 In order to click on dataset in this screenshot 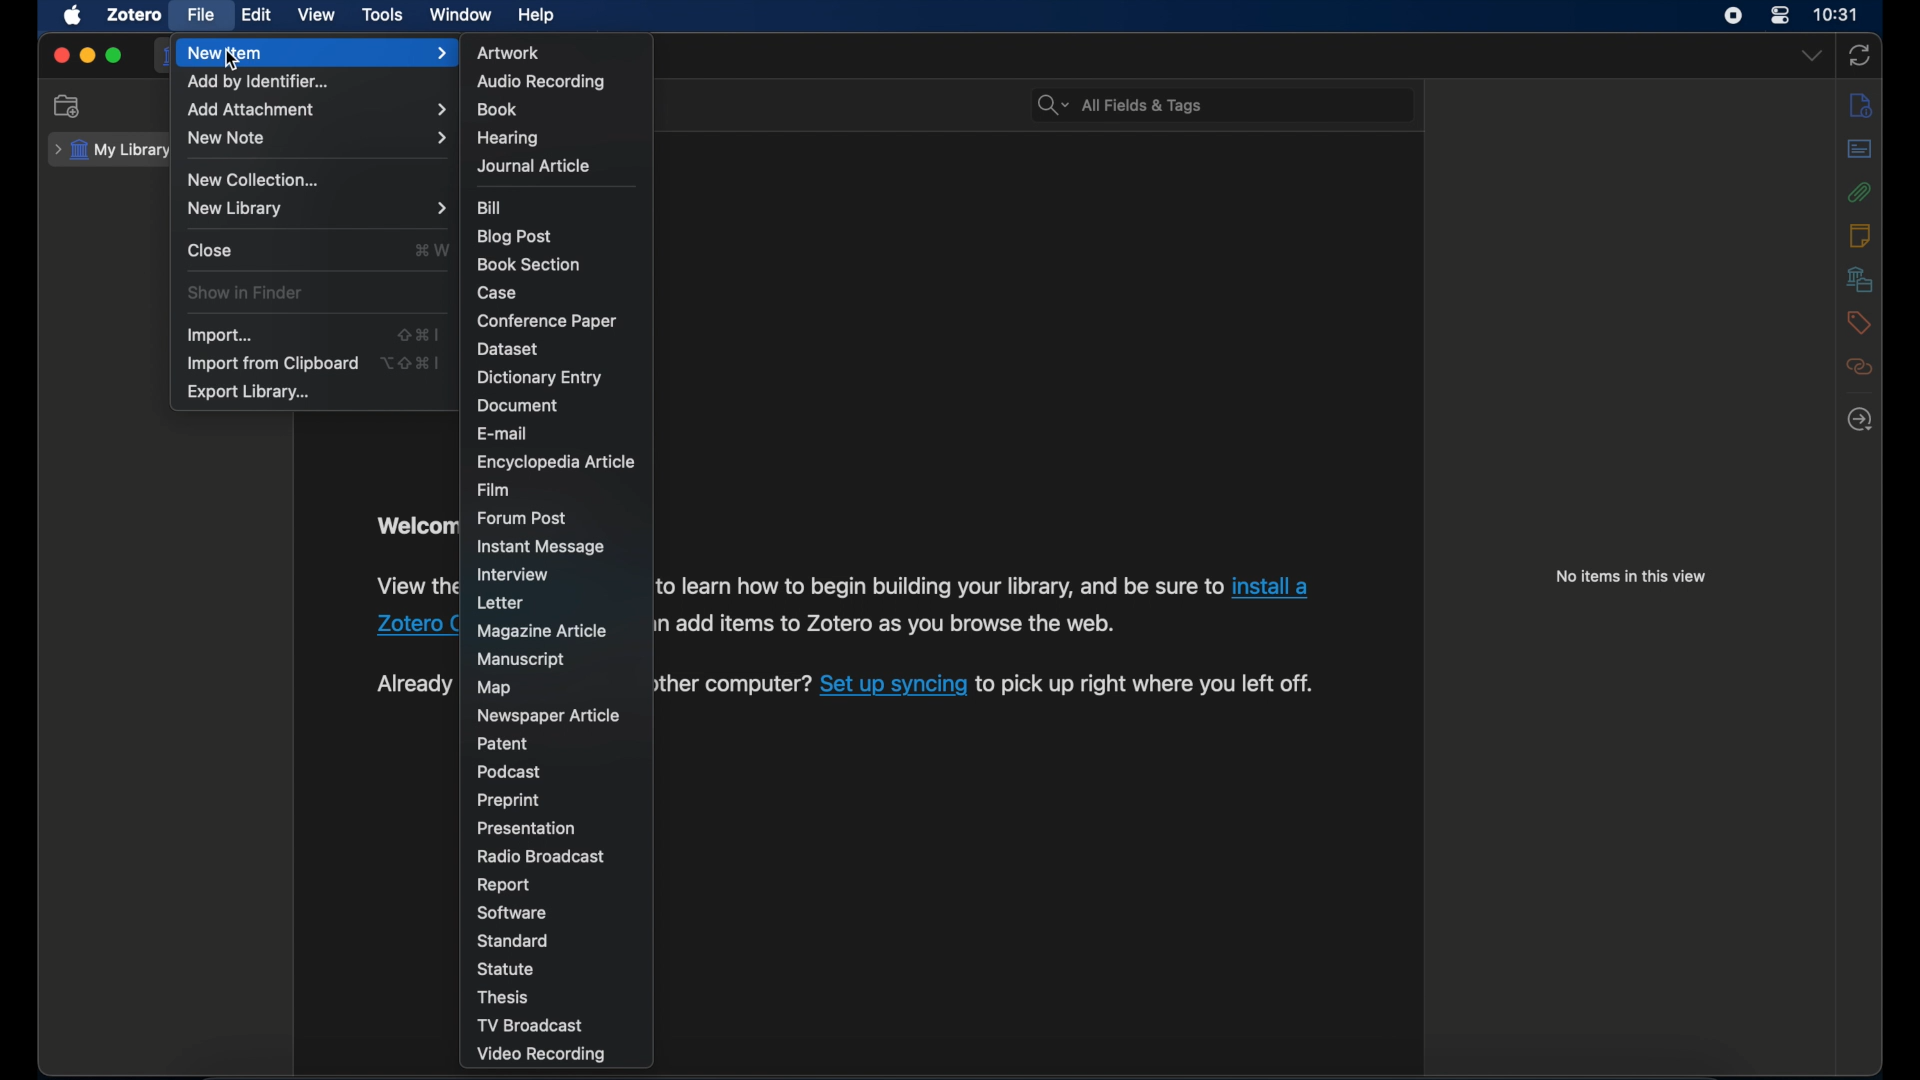, I will do `click(509, 349)`.